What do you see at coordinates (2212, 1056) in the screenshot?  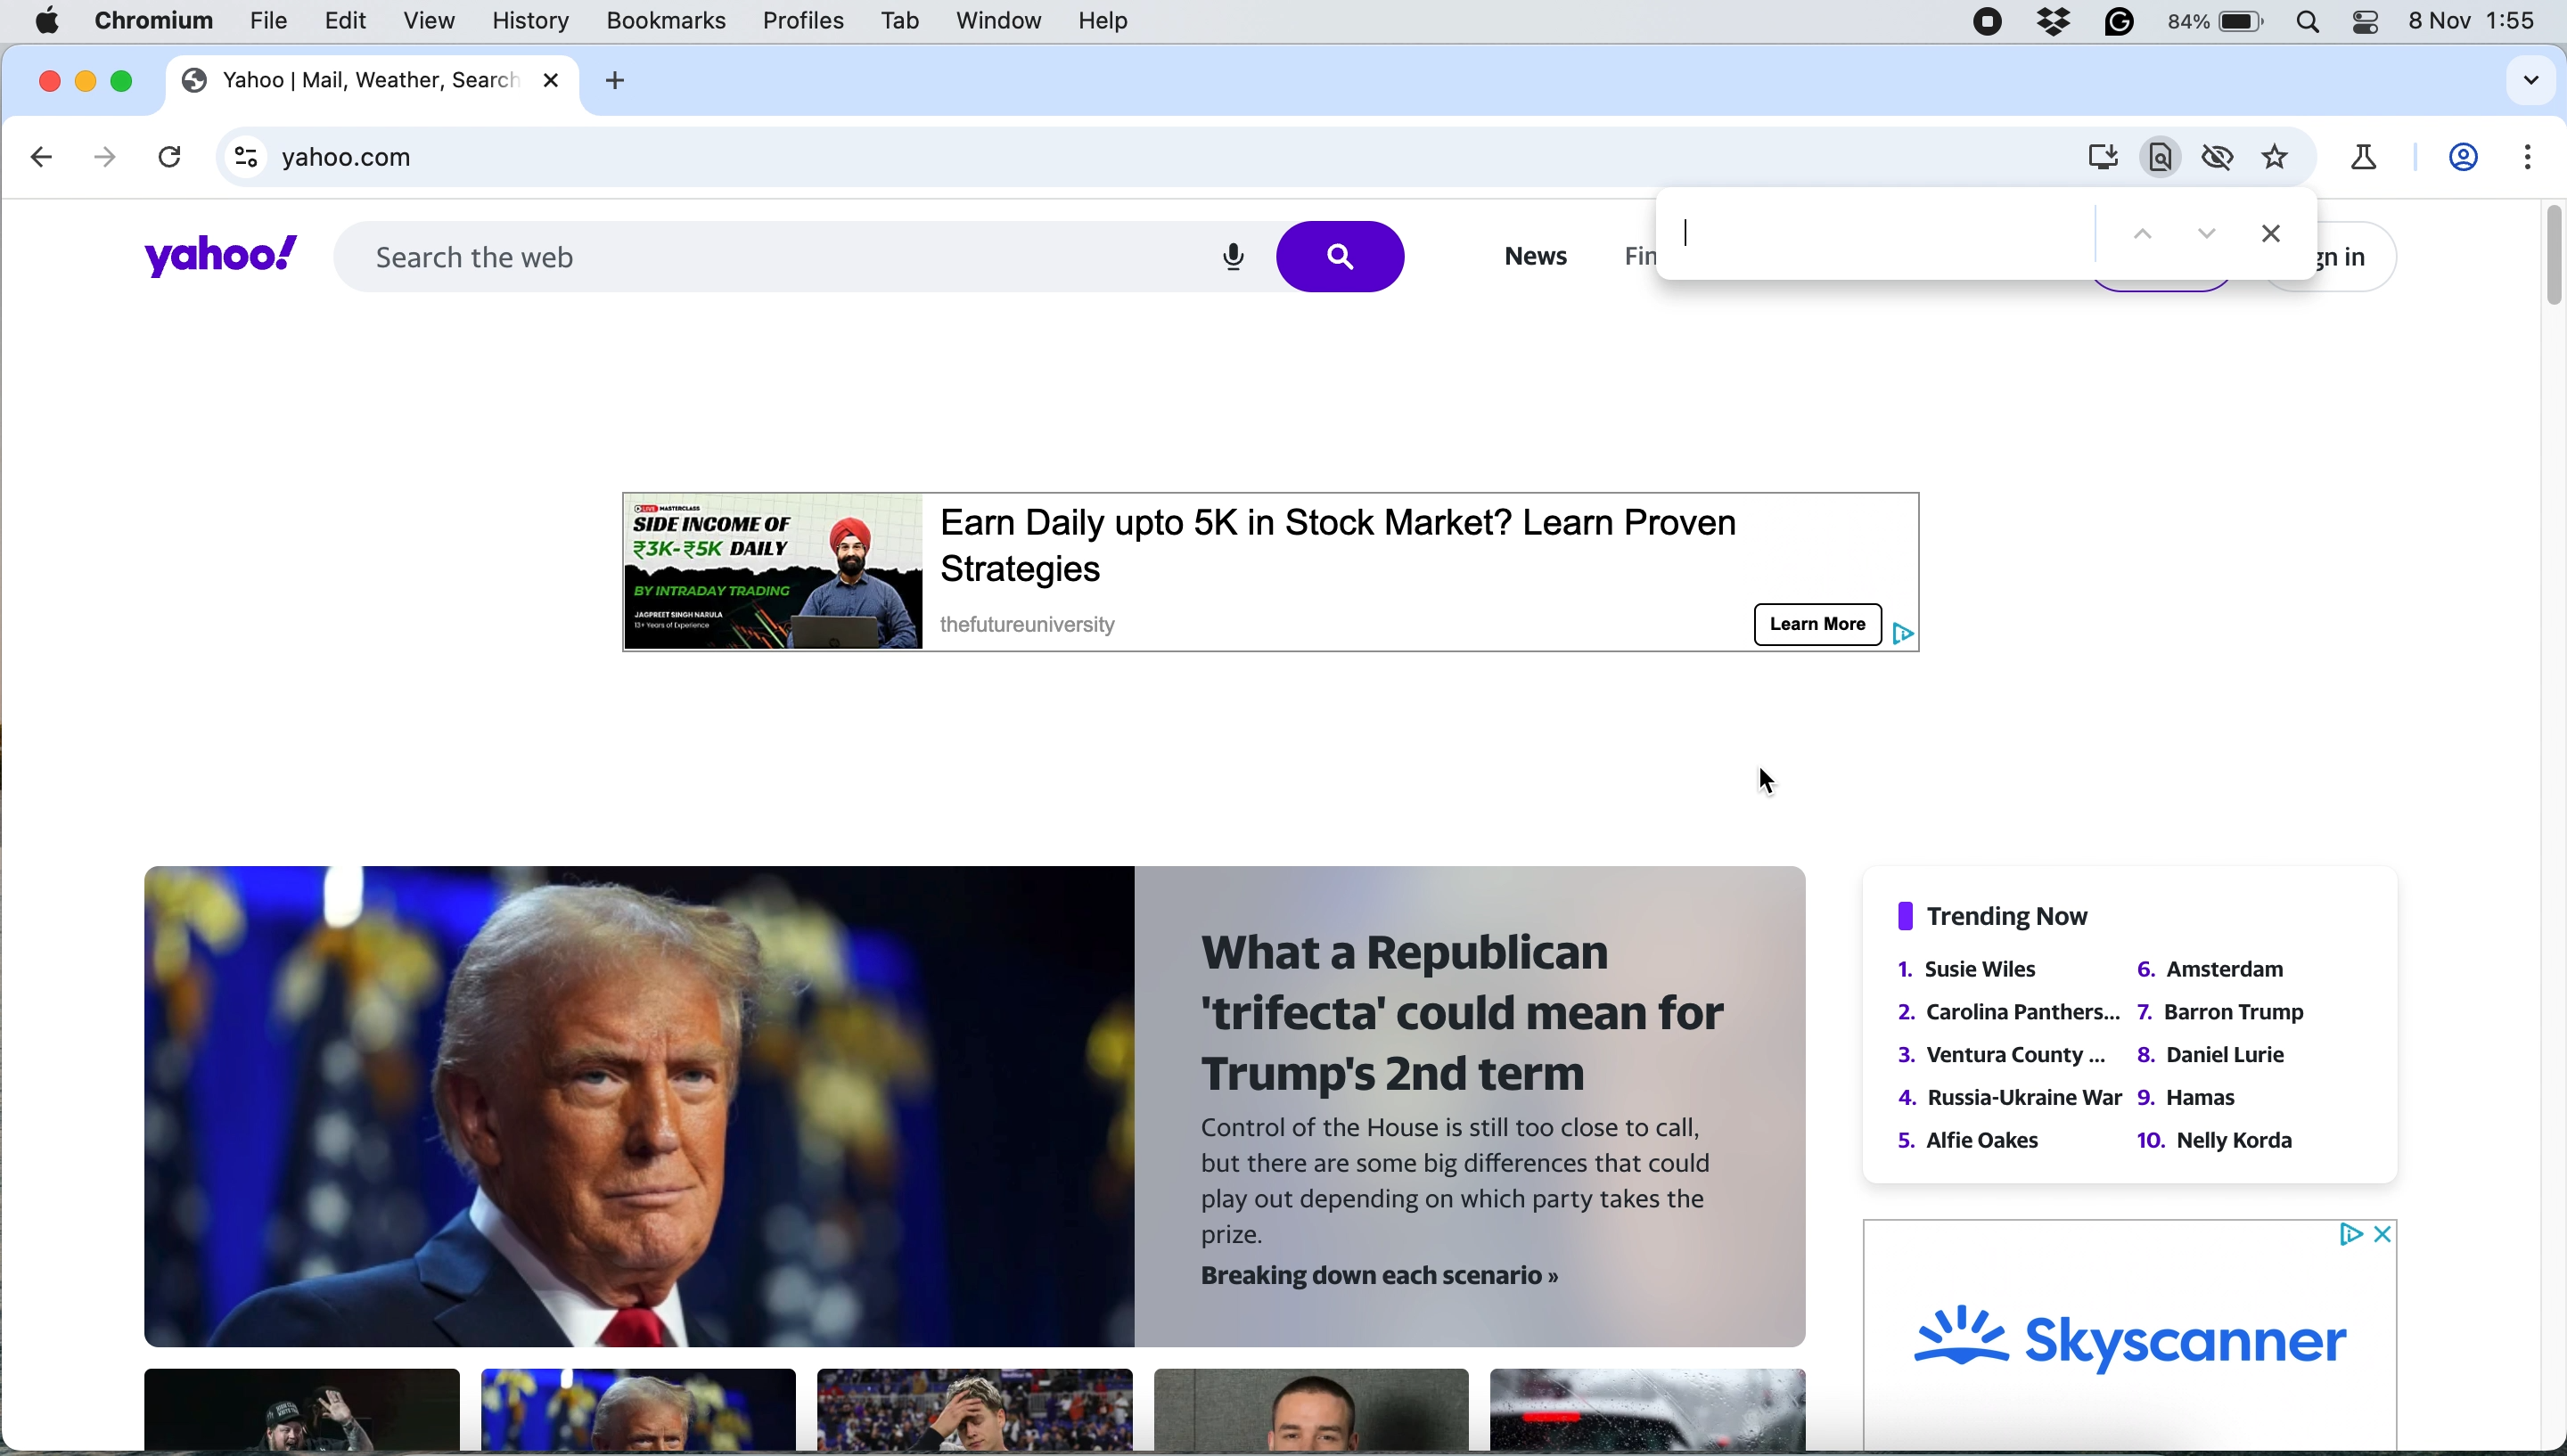 I see `Daniel` at bounding box center [2212, 1056].